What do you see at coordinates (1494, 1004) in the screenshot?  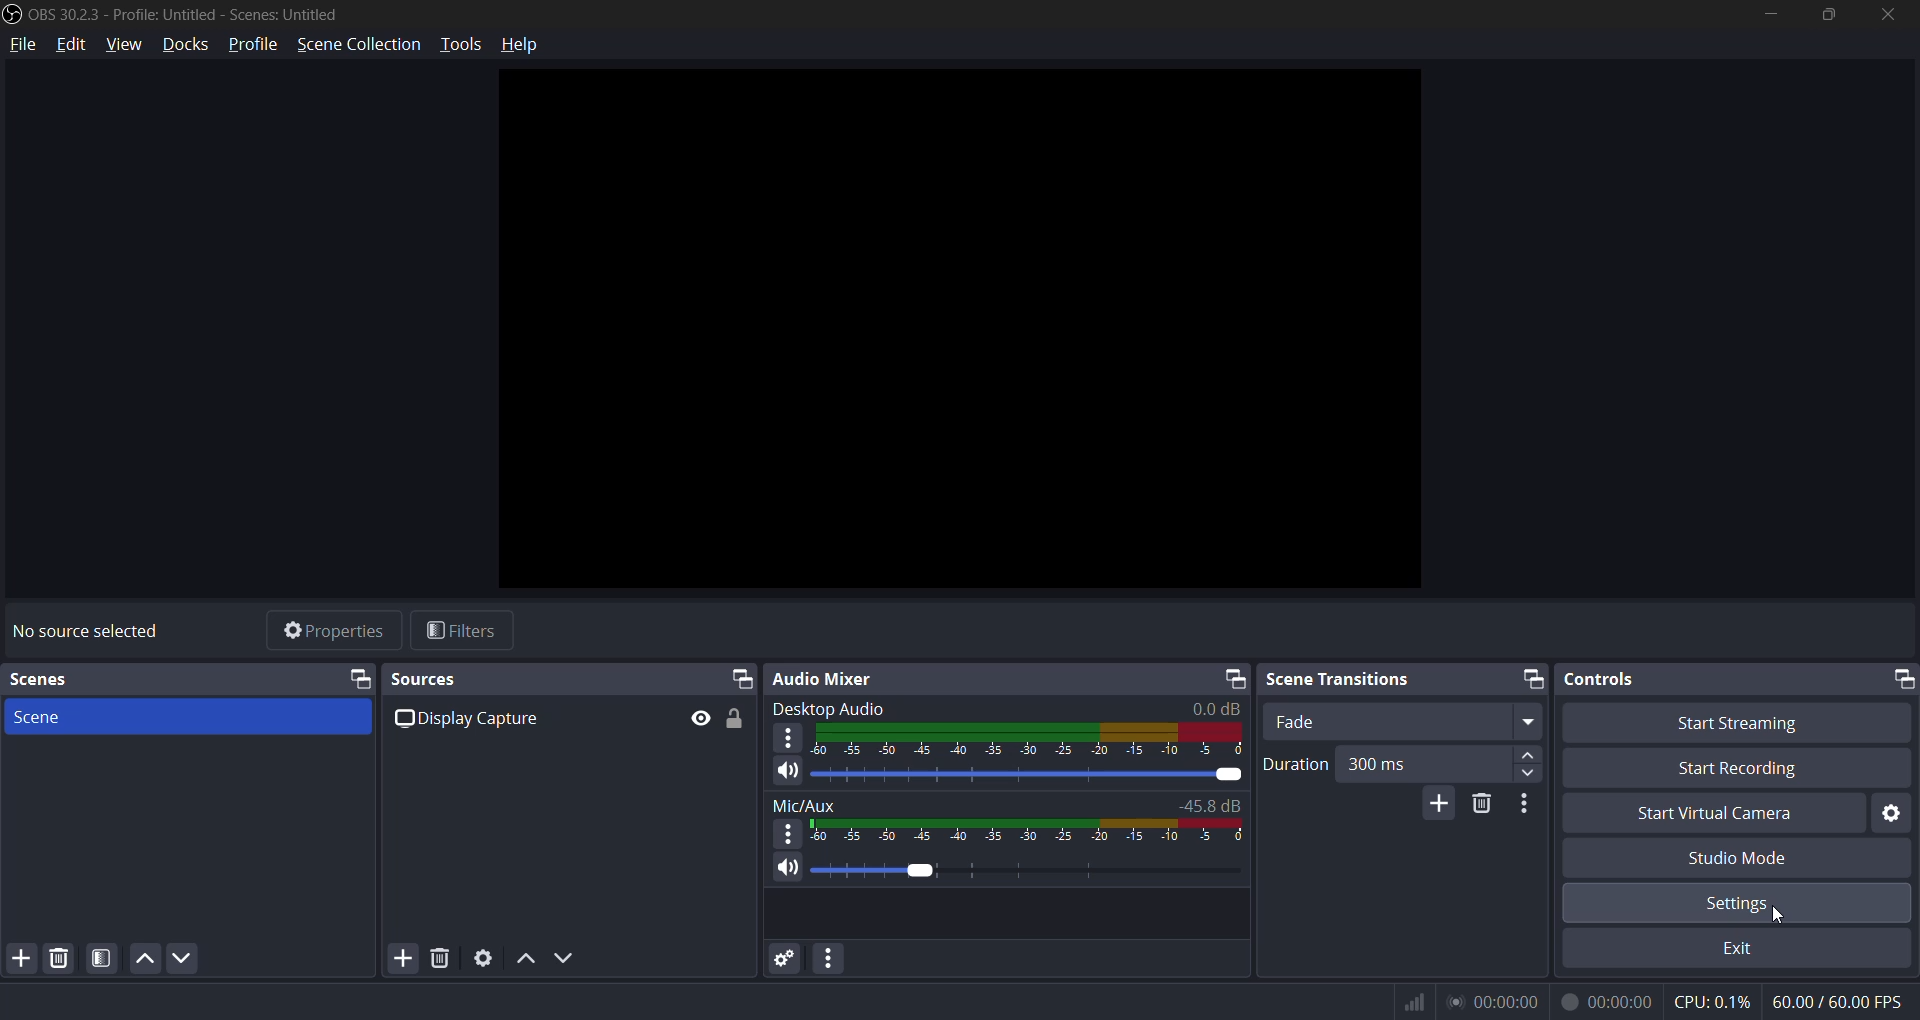 I see `00:00:00` at bounding box center [1494, 1004].